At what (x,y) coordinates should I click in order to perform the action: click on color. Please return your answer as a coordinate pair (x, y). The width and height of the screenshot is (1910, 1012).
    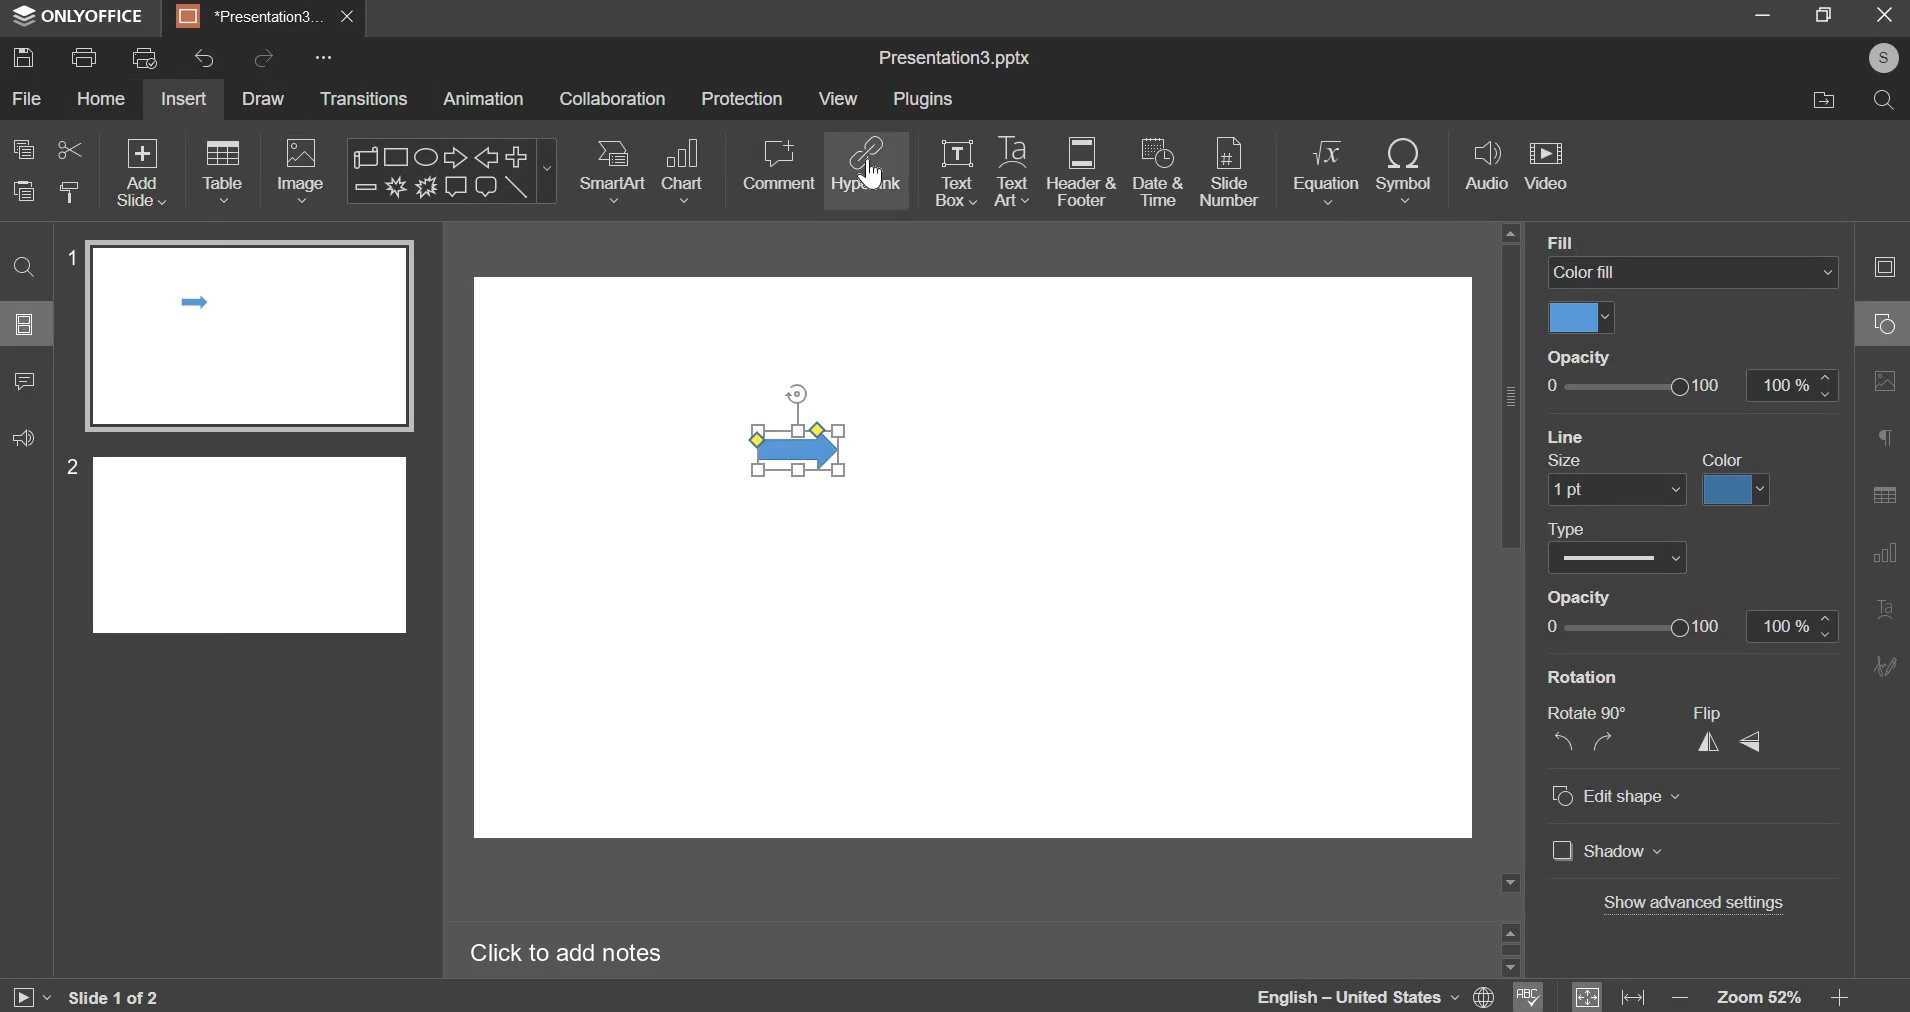
    Looking at the image, I should click on (1723, 460).